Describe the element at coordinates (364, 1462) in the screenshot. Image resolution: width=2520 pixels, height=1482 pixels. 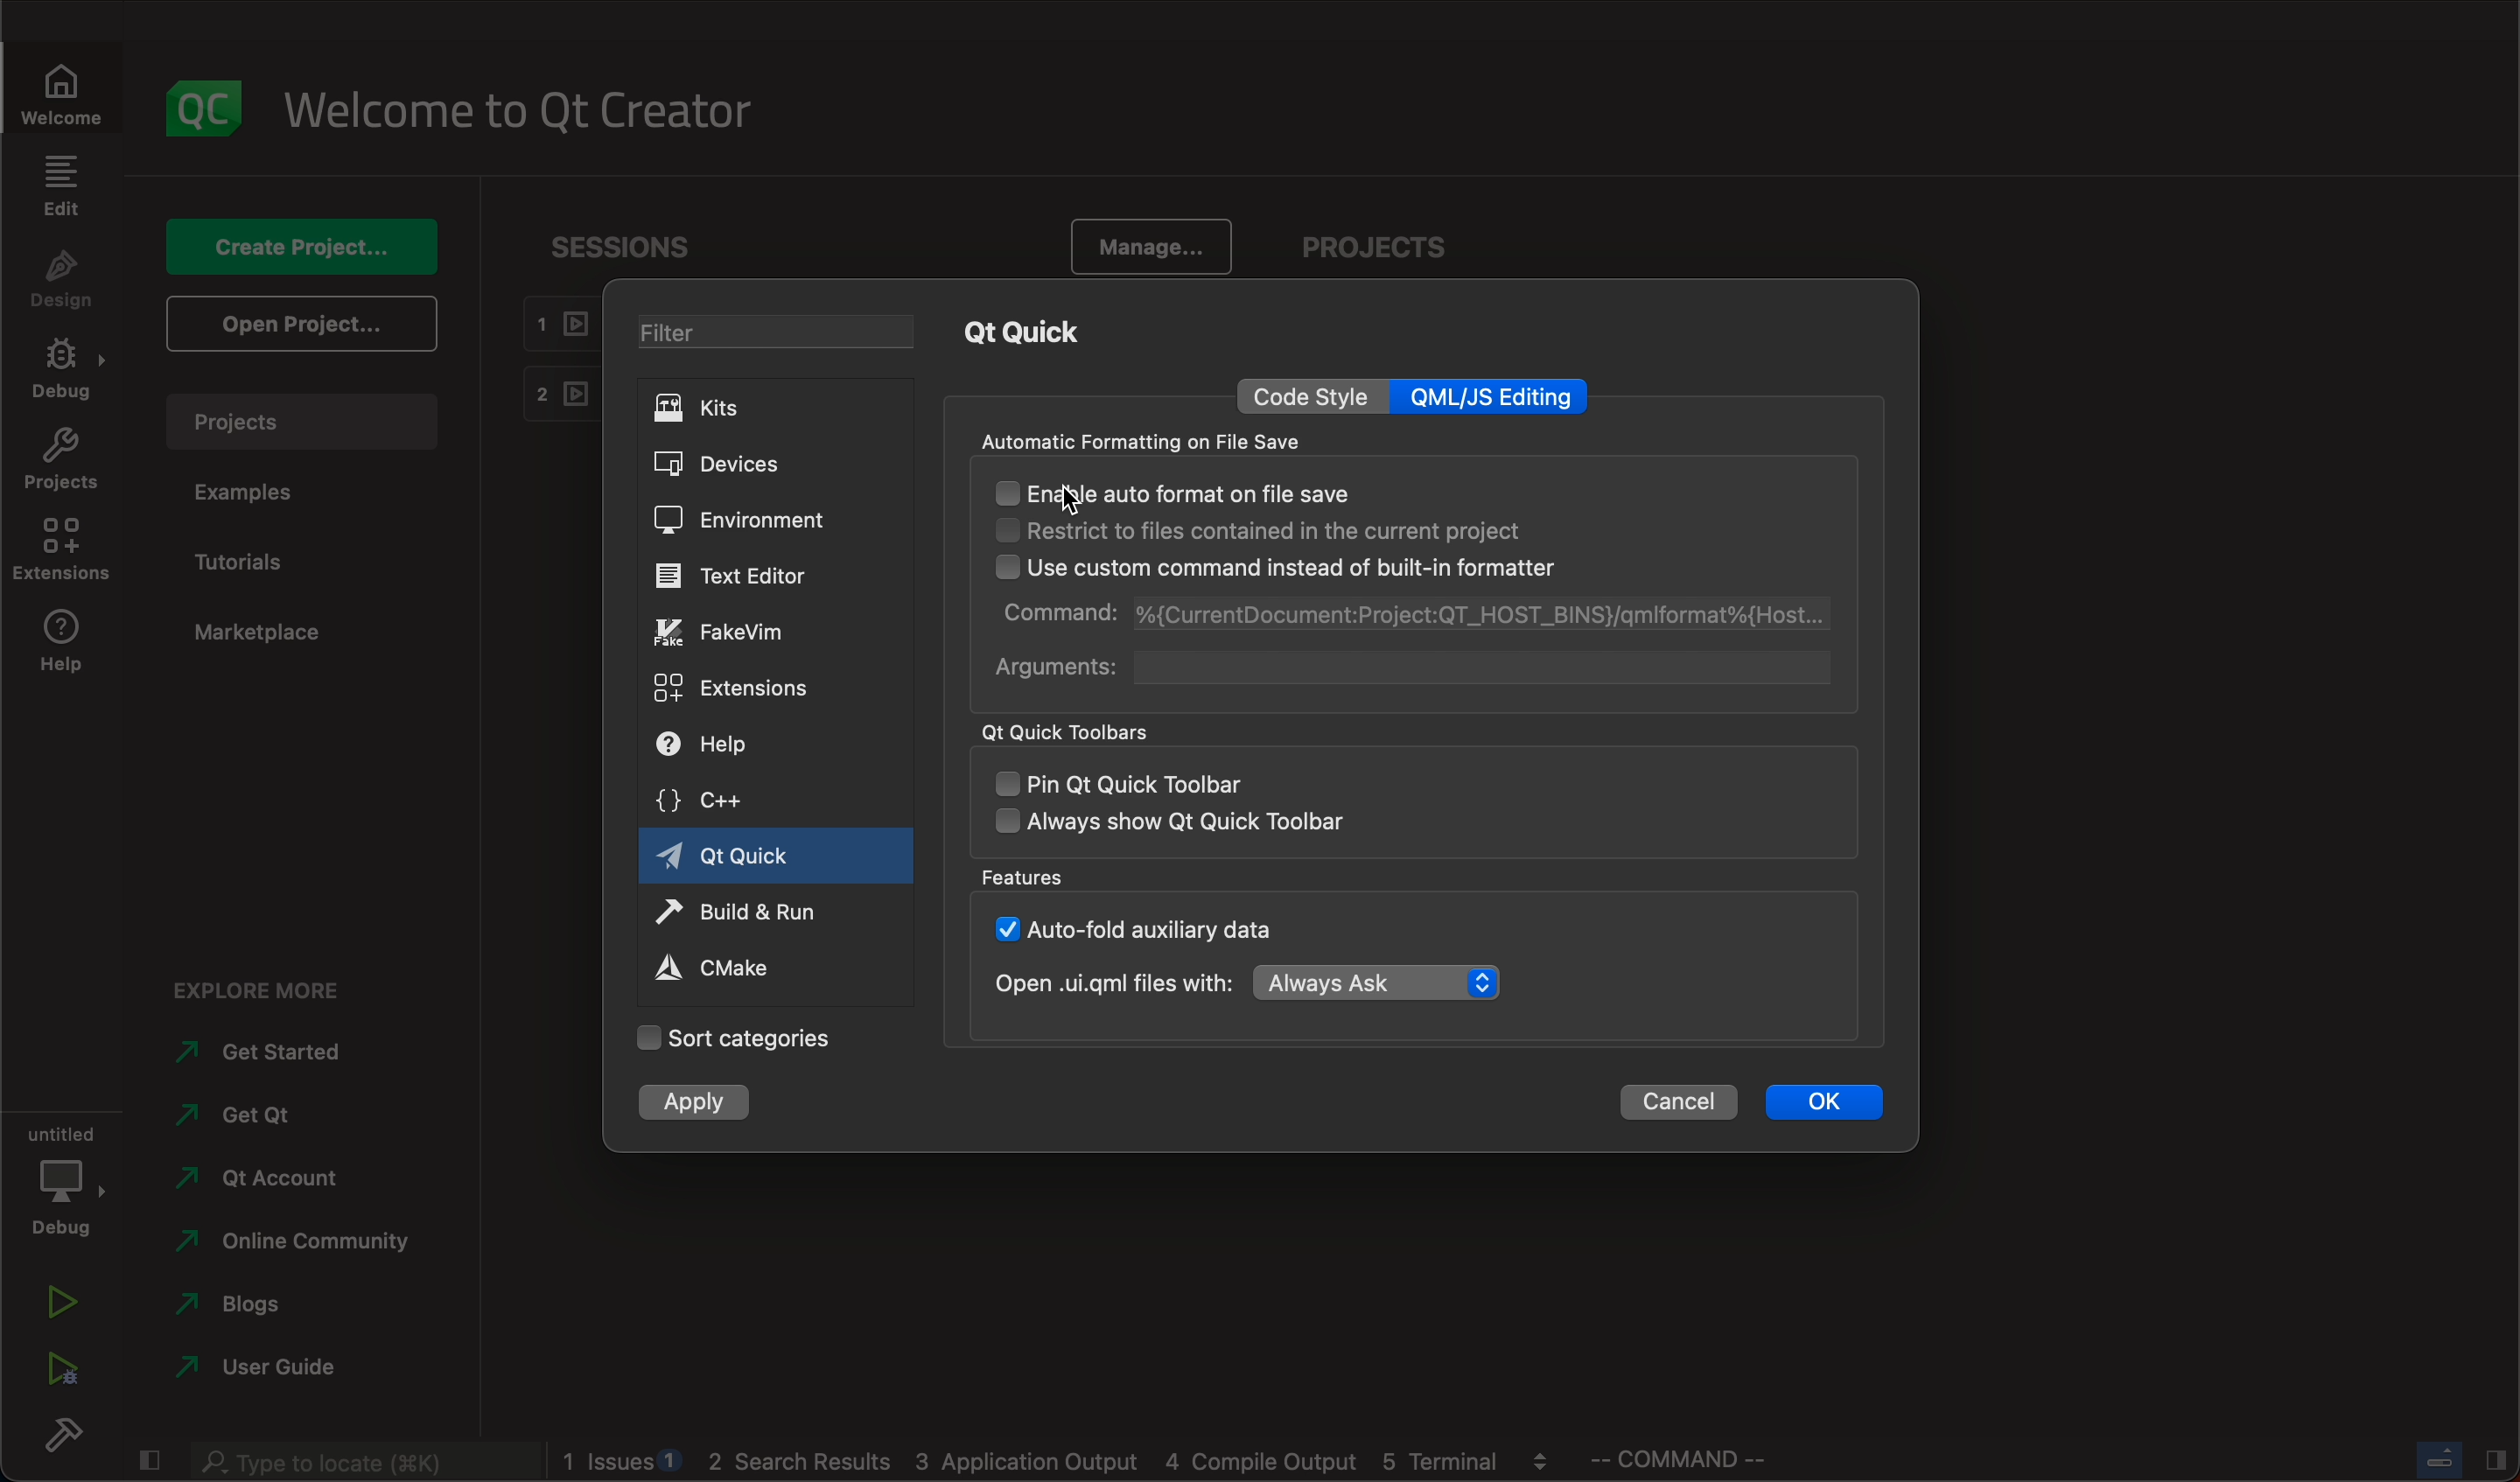
I see `search bar` at that location.